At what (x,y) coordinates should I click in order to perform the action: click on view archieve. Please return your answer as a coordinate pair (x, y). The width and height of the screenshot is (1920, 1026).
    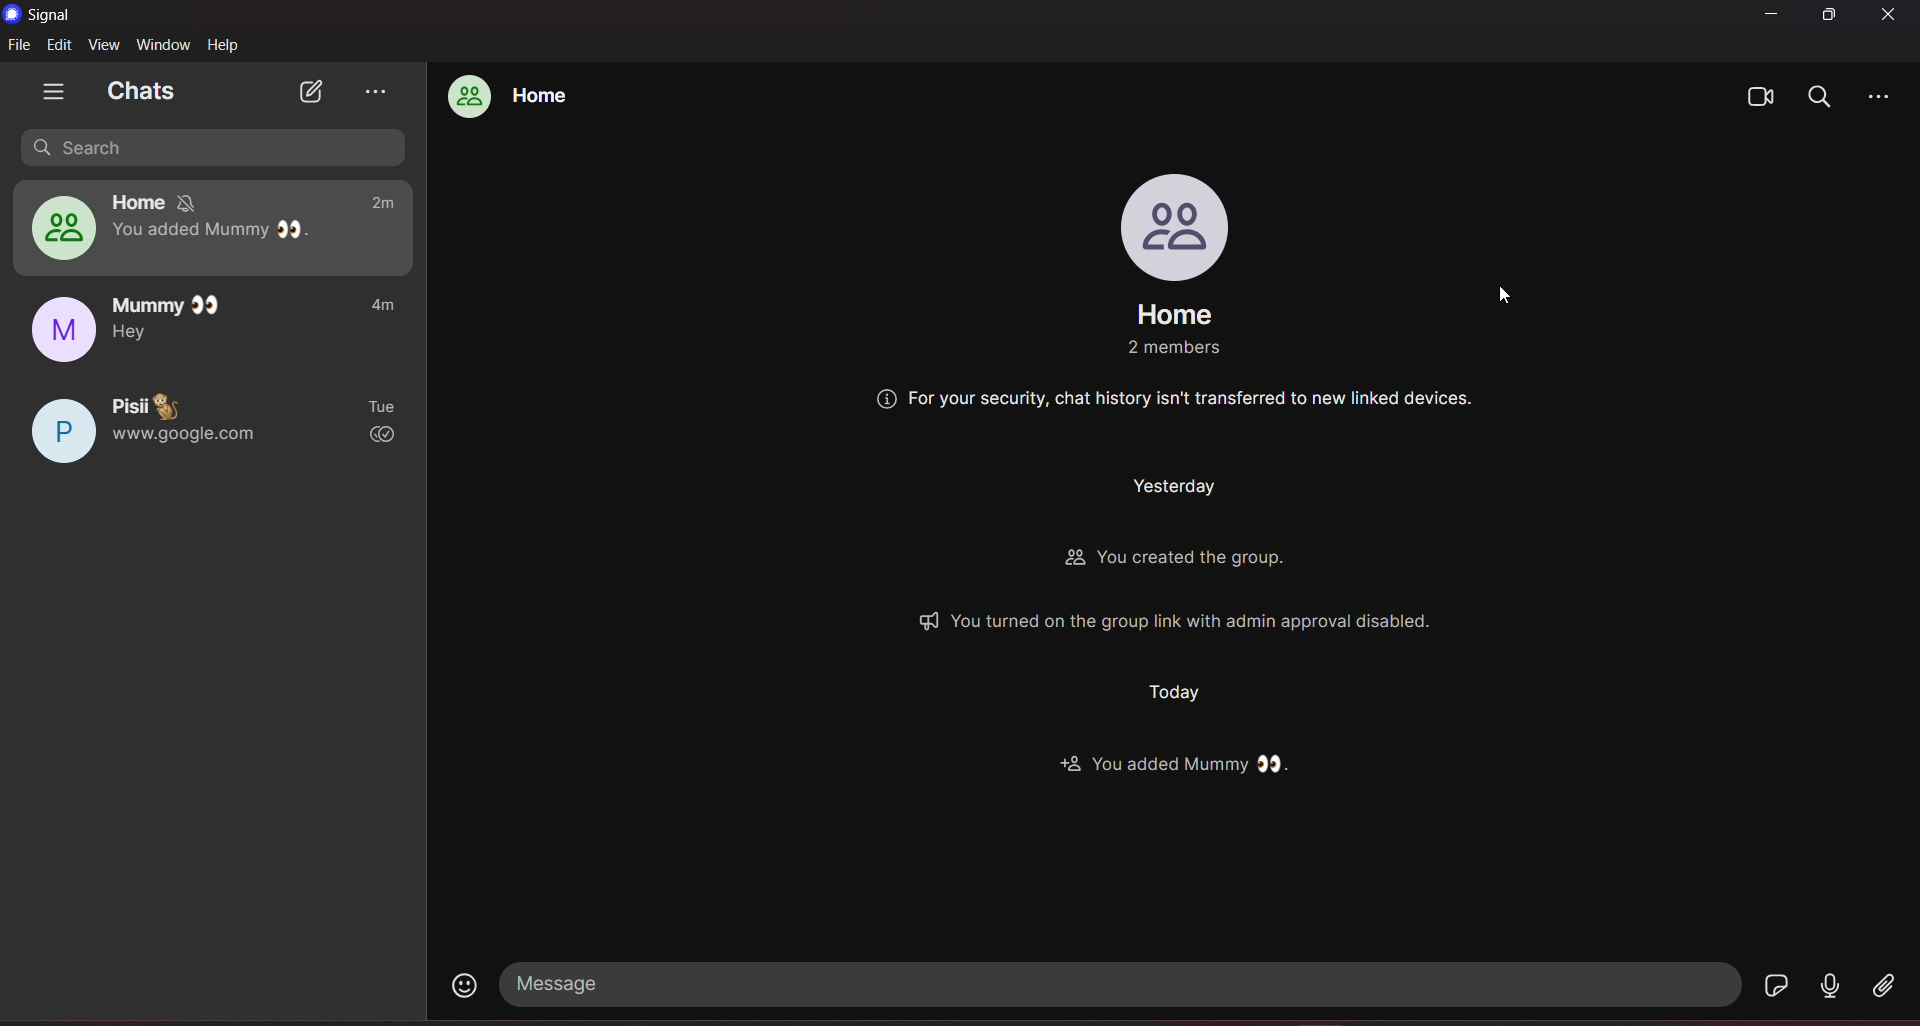
    Looking at the image, I should click on (377, 94).